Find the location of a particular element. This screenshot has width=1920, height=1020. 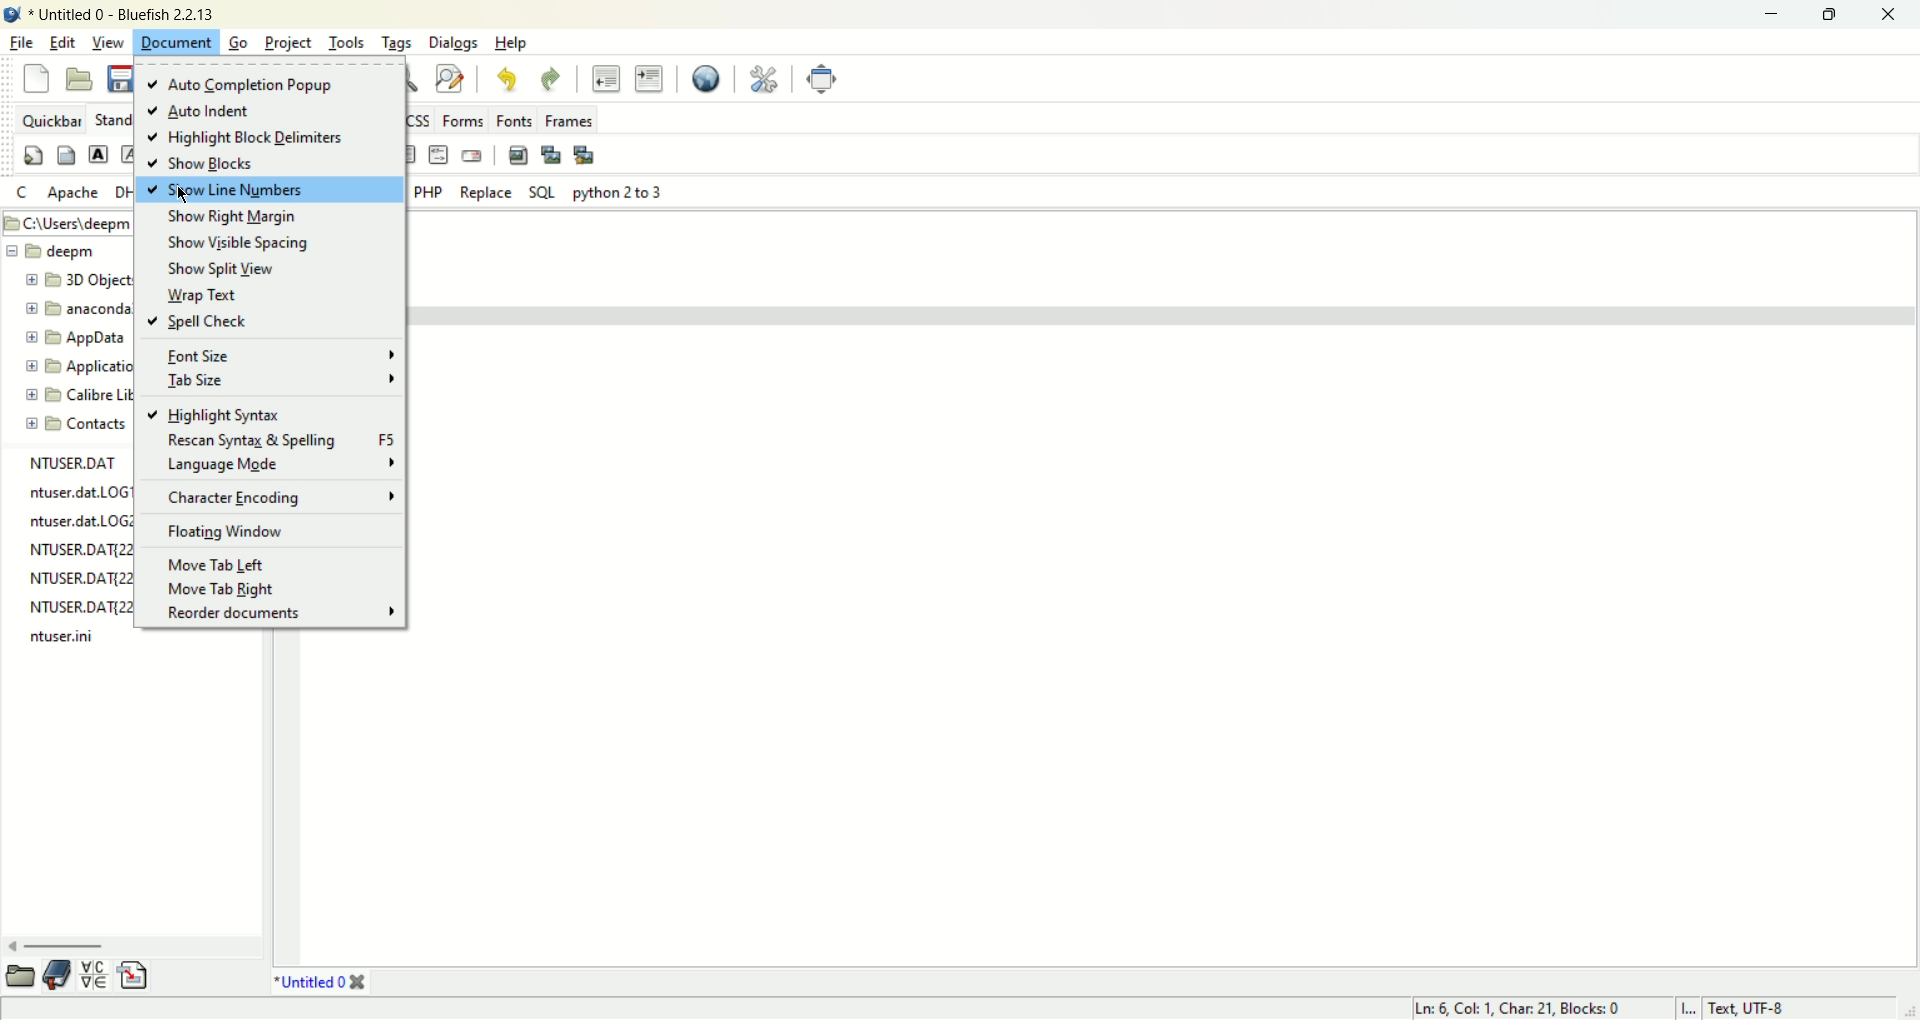

show visible spacing is located at coordinates (241, 243).